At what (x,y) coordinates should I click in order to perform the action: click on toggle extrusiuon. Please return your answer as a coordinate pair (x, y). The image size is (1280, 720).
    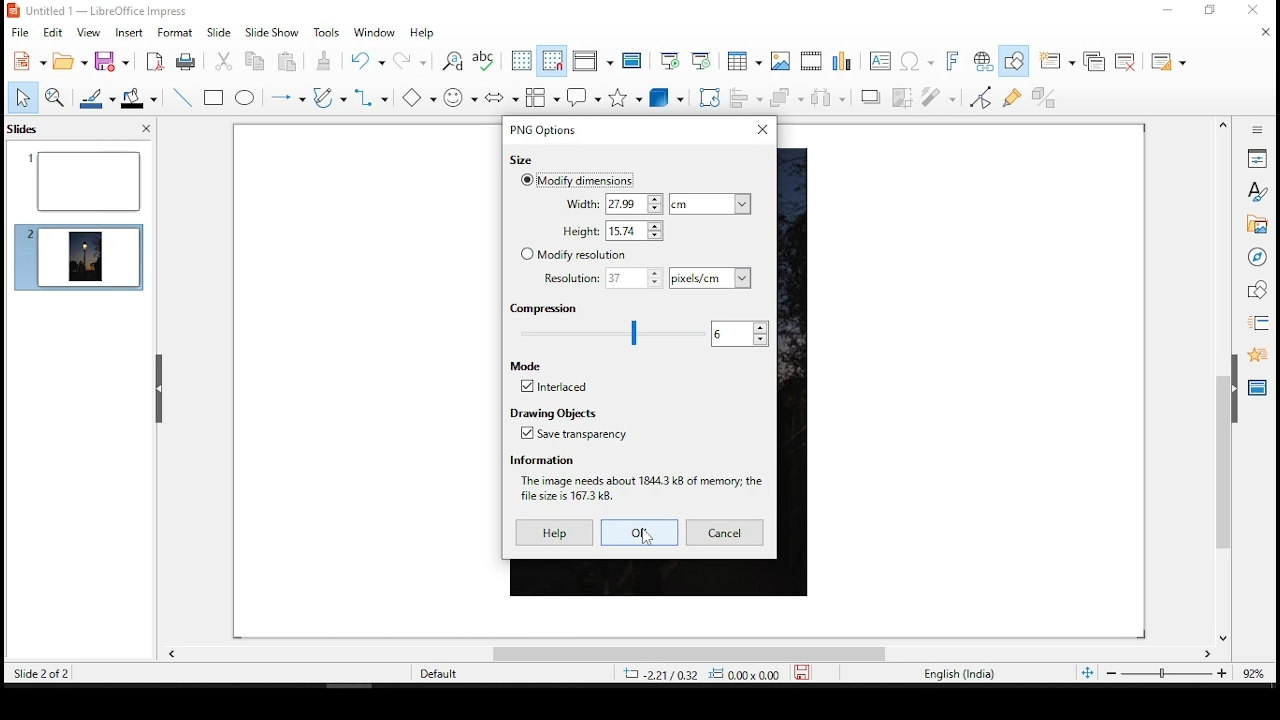
    Looking at the image, I should click on (1050, 96).